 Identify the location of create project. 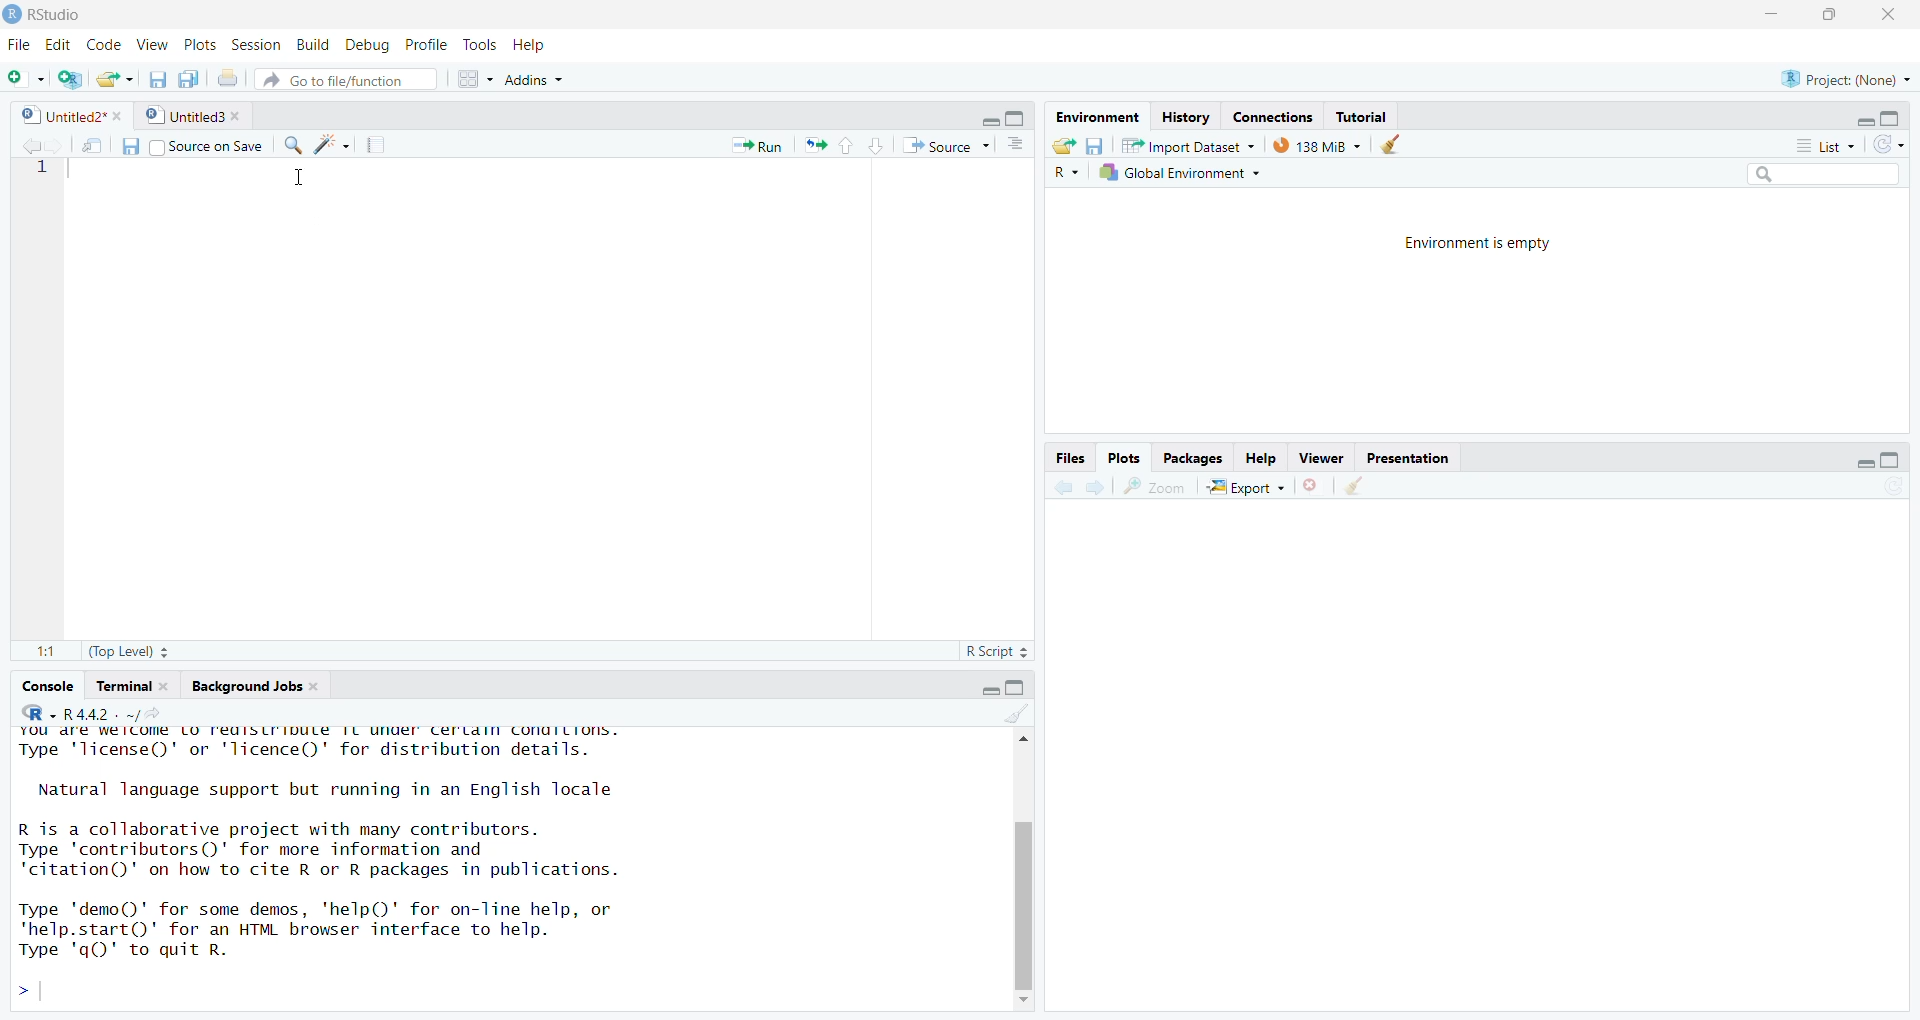
(69, 79).